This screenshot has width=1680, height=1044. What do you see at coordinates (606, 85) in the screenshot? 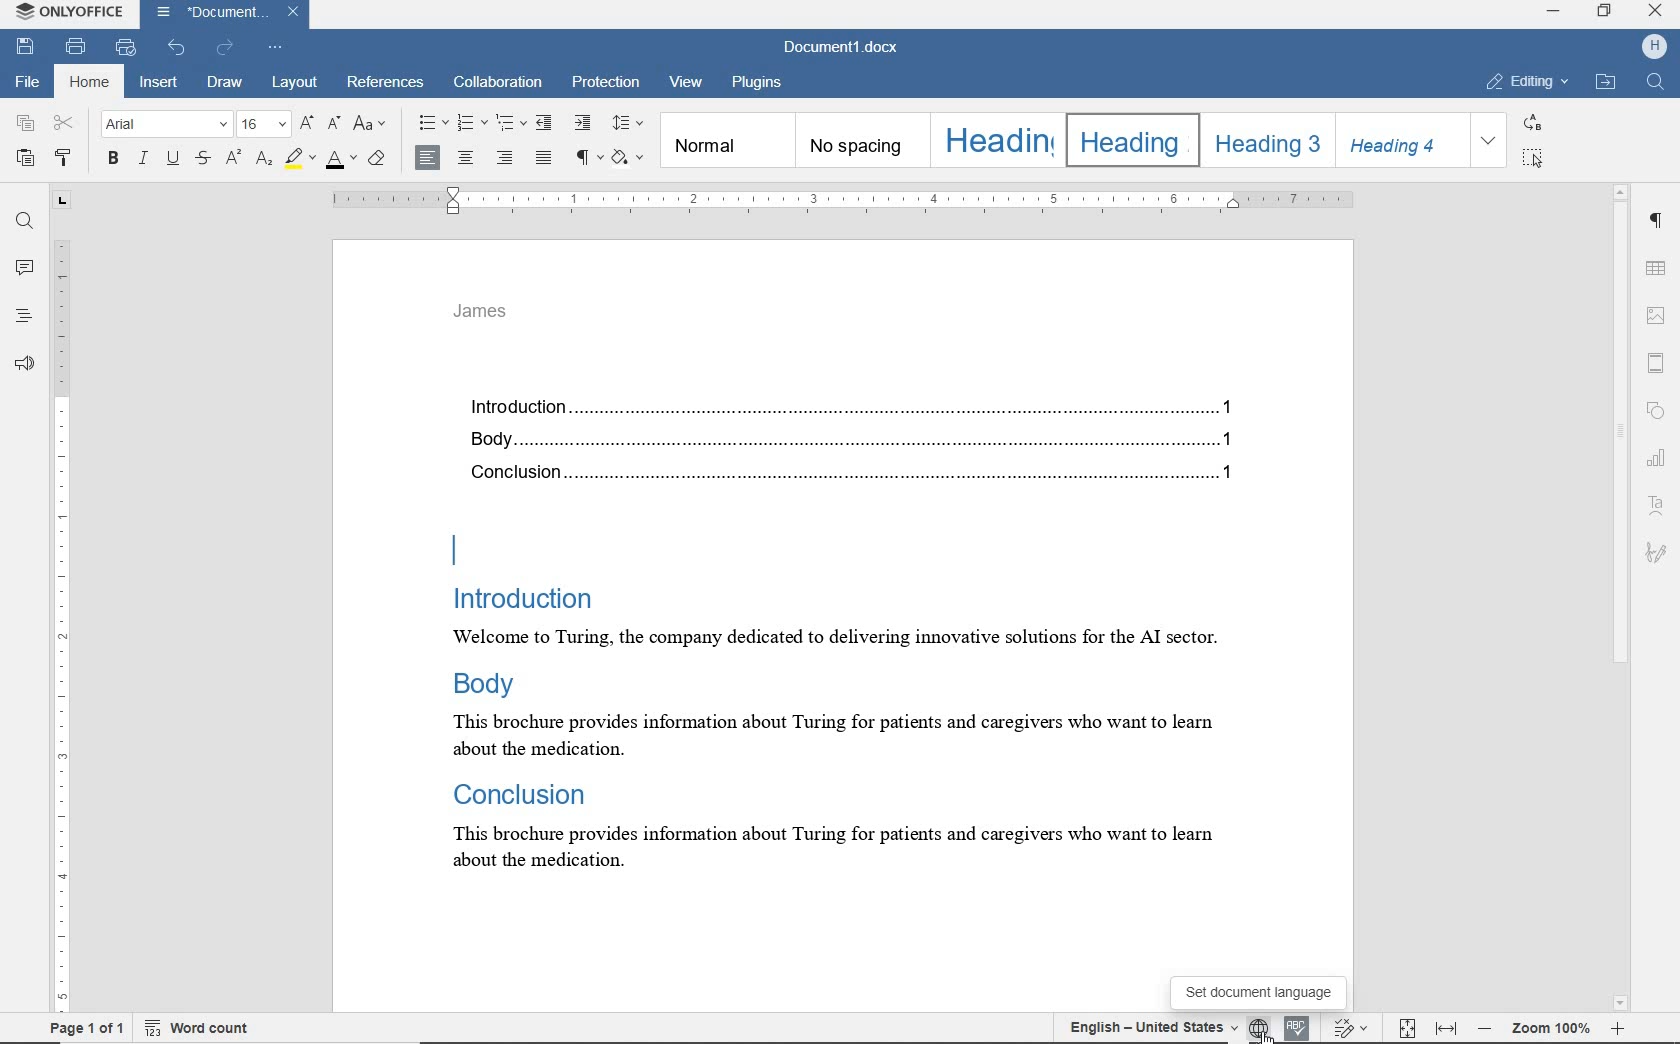
I see `protection` at bounding box center [606, 85].